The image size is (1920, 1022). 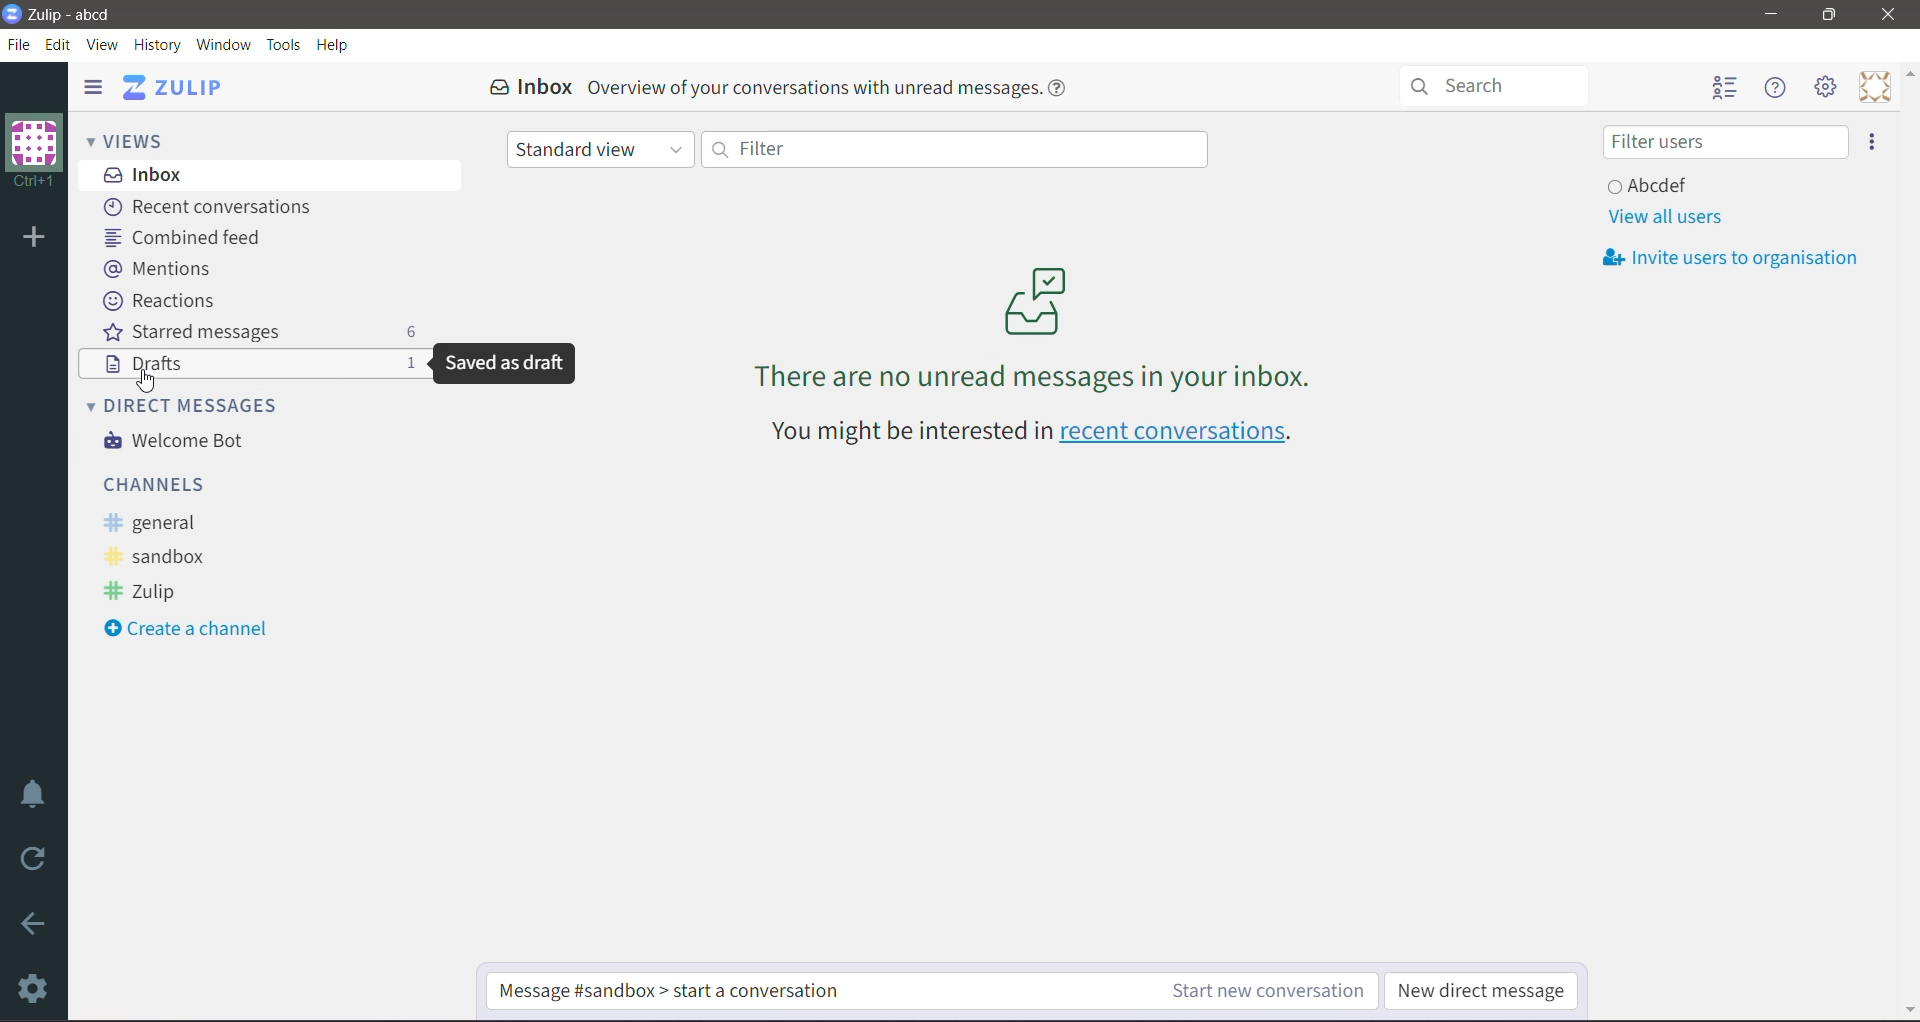 What do you see at coordinates (271, 174) in the screenshot?
I see `Inbox` at bounding box center [271, 174].